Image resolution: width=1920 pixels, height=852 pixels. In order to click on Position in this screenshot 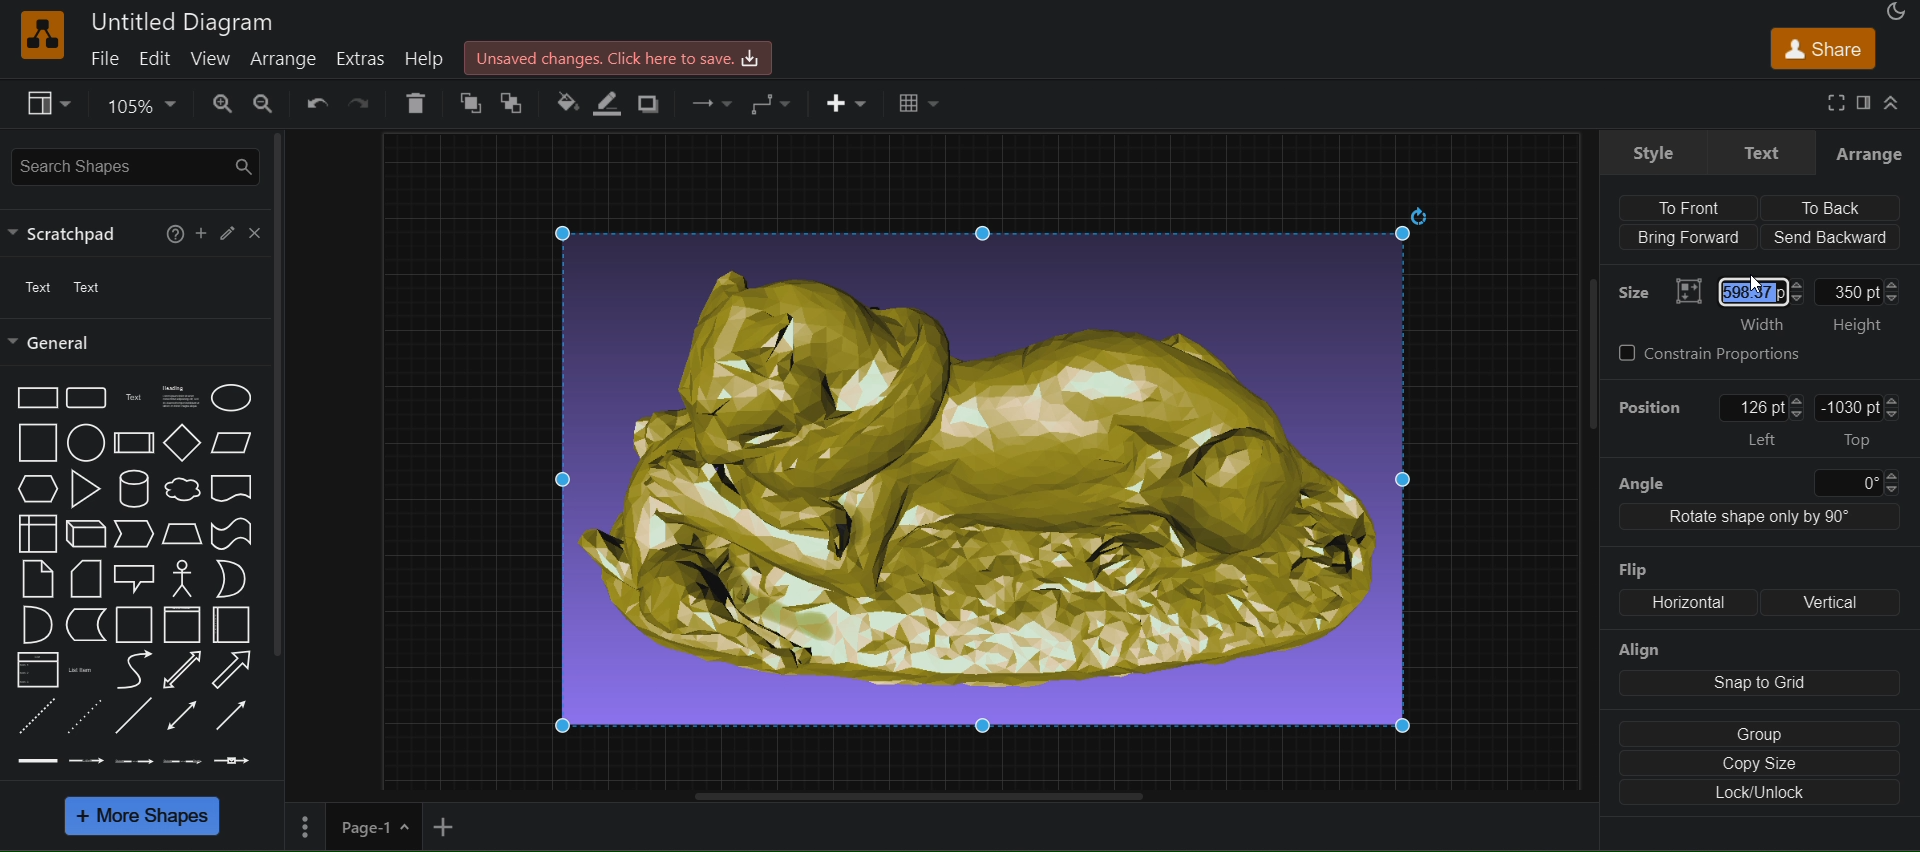, I will do `click(1651, 405)`.